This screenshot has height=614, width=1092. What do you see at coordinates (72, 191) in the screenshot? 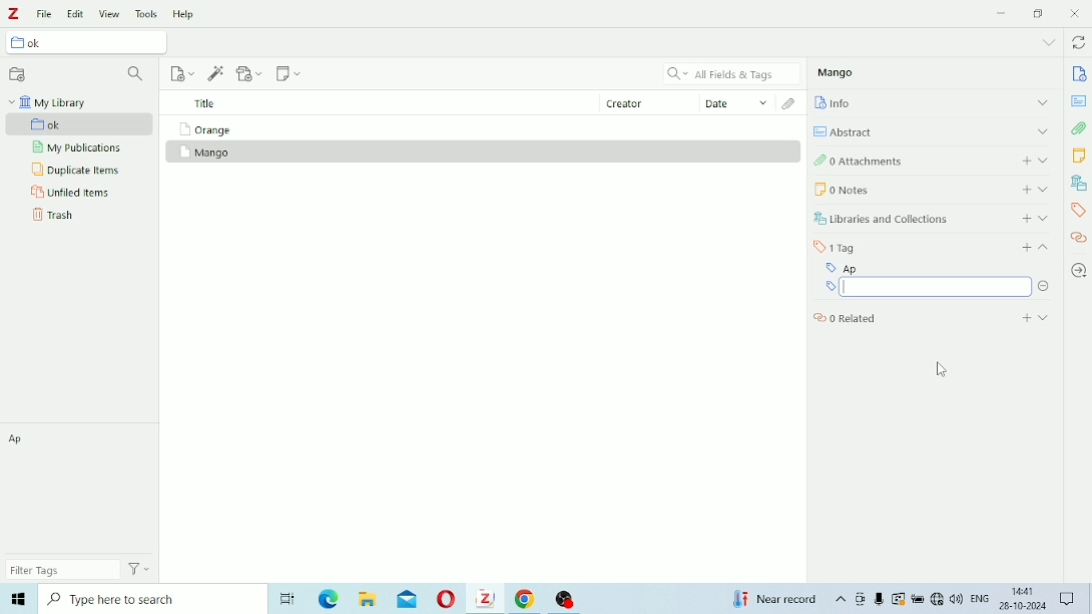
I see `Unfiled Items` at bounding box center [72, 191].